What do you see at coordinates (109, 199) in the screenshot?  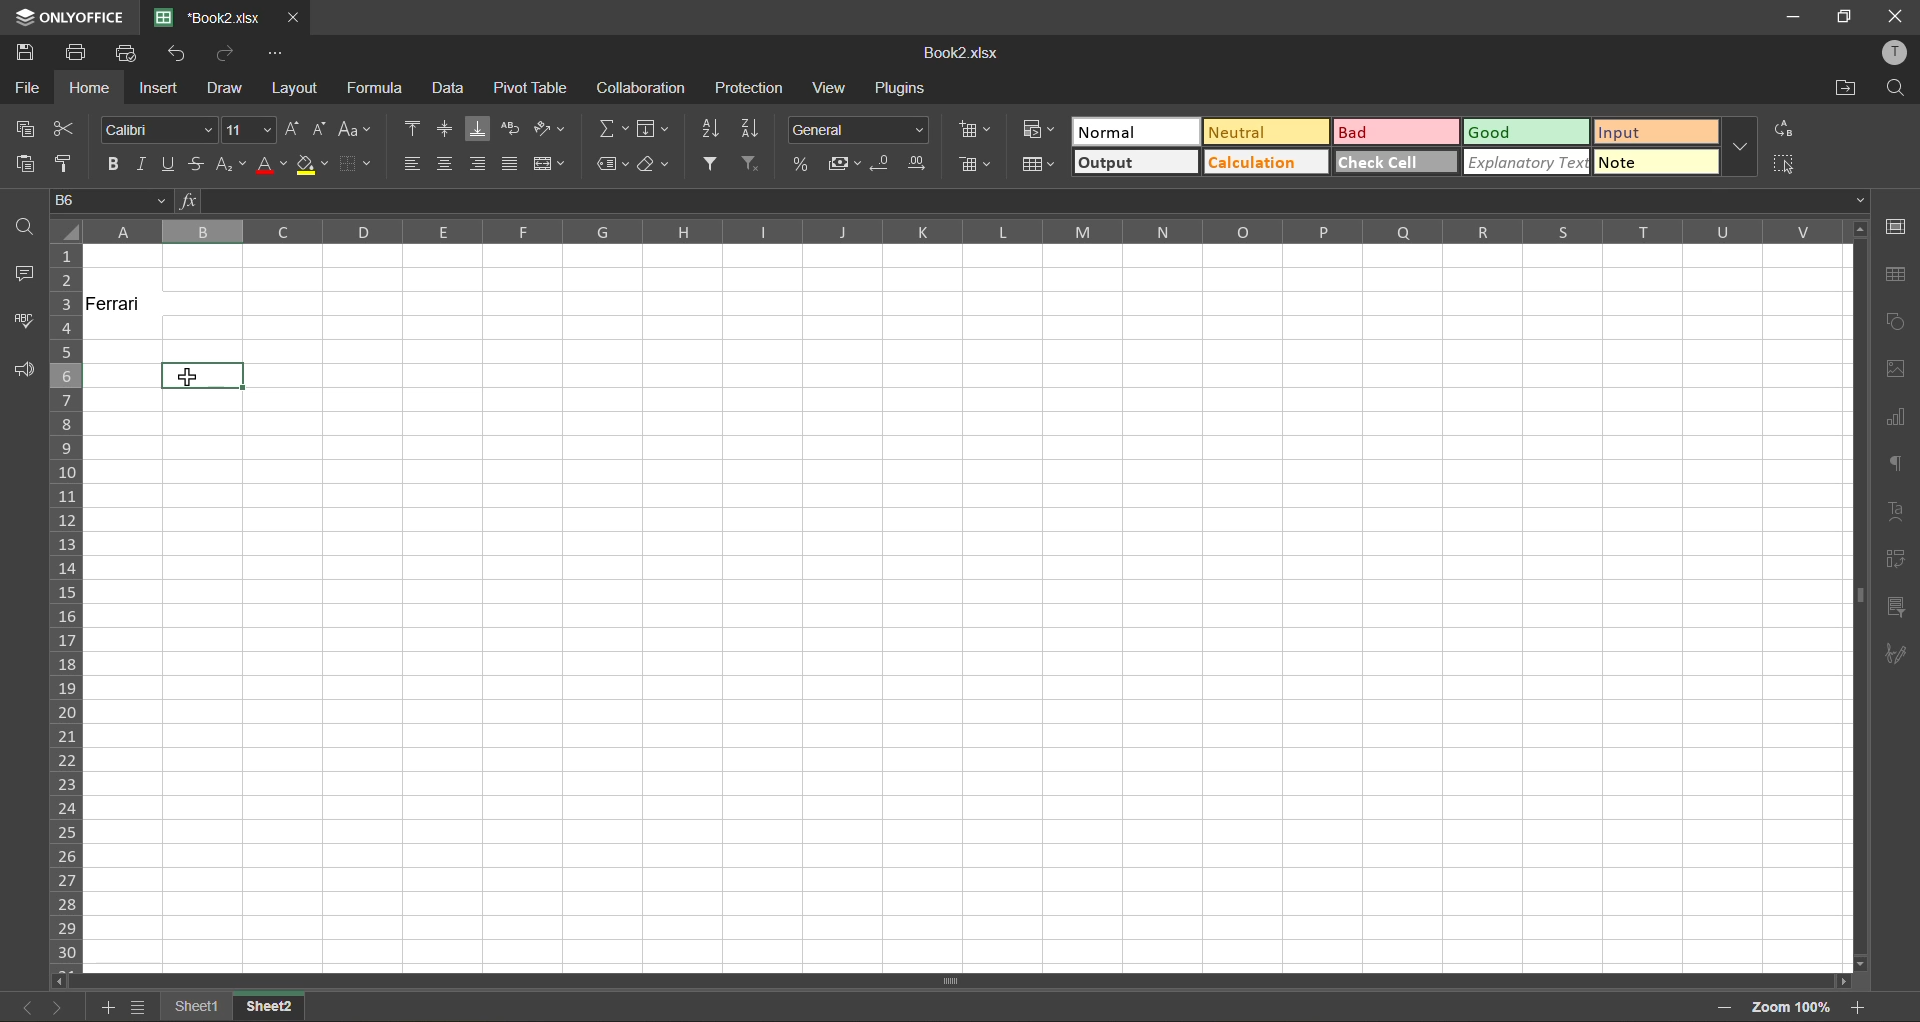 I see `cell address` at bounding box center [109, 199].